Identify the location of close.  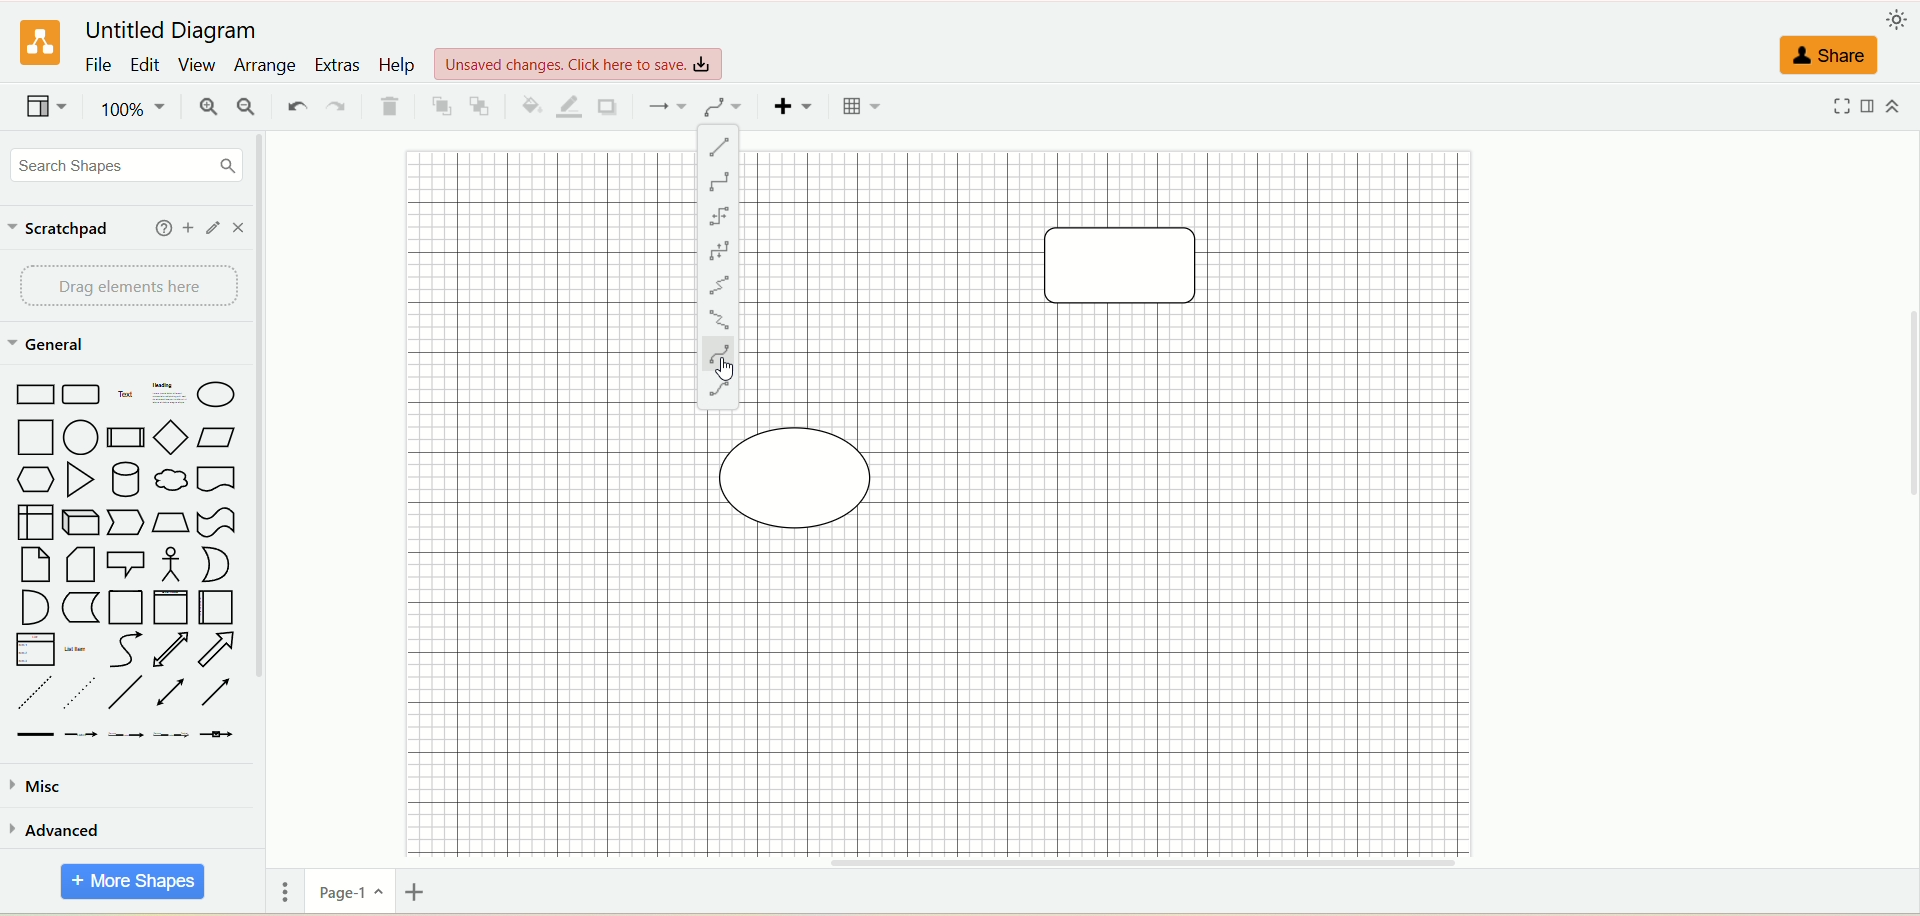
(241, 227).